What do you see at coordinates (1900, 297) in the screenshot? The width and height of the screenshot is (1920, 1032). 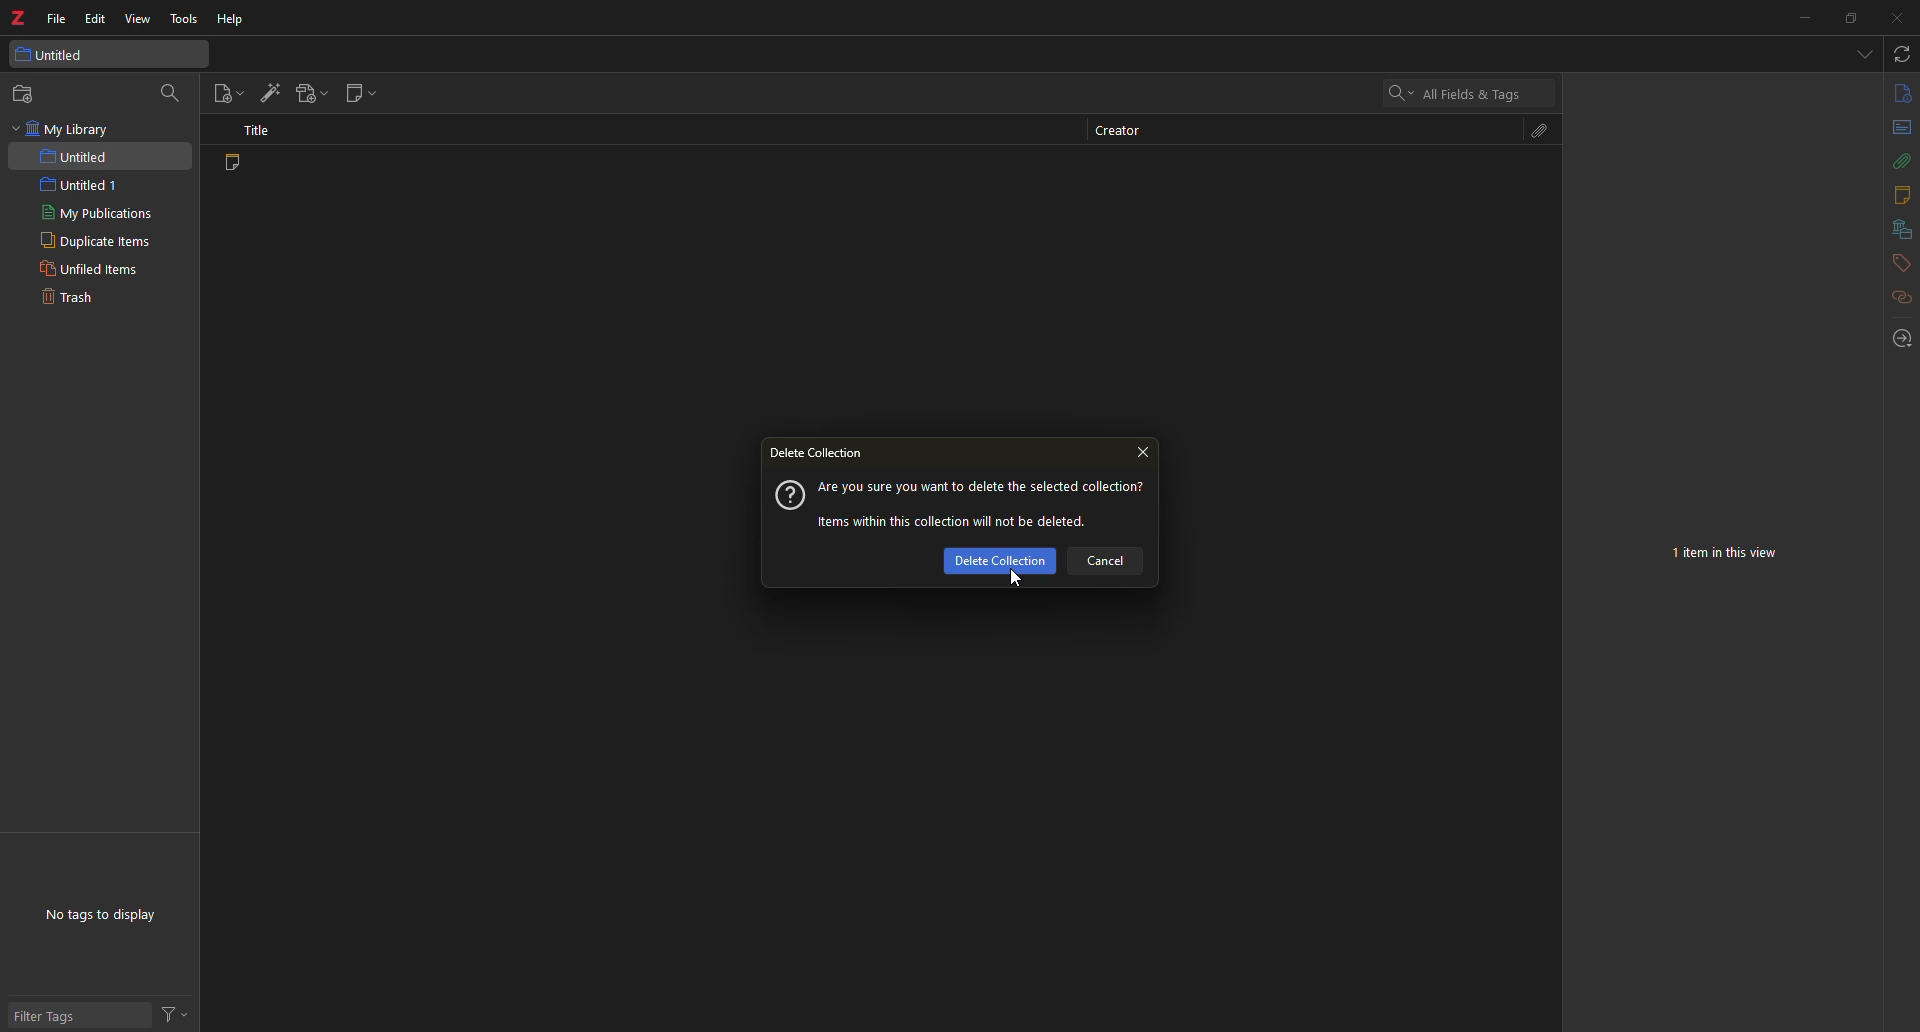 I see `related` at bounding box center [1900, 297].